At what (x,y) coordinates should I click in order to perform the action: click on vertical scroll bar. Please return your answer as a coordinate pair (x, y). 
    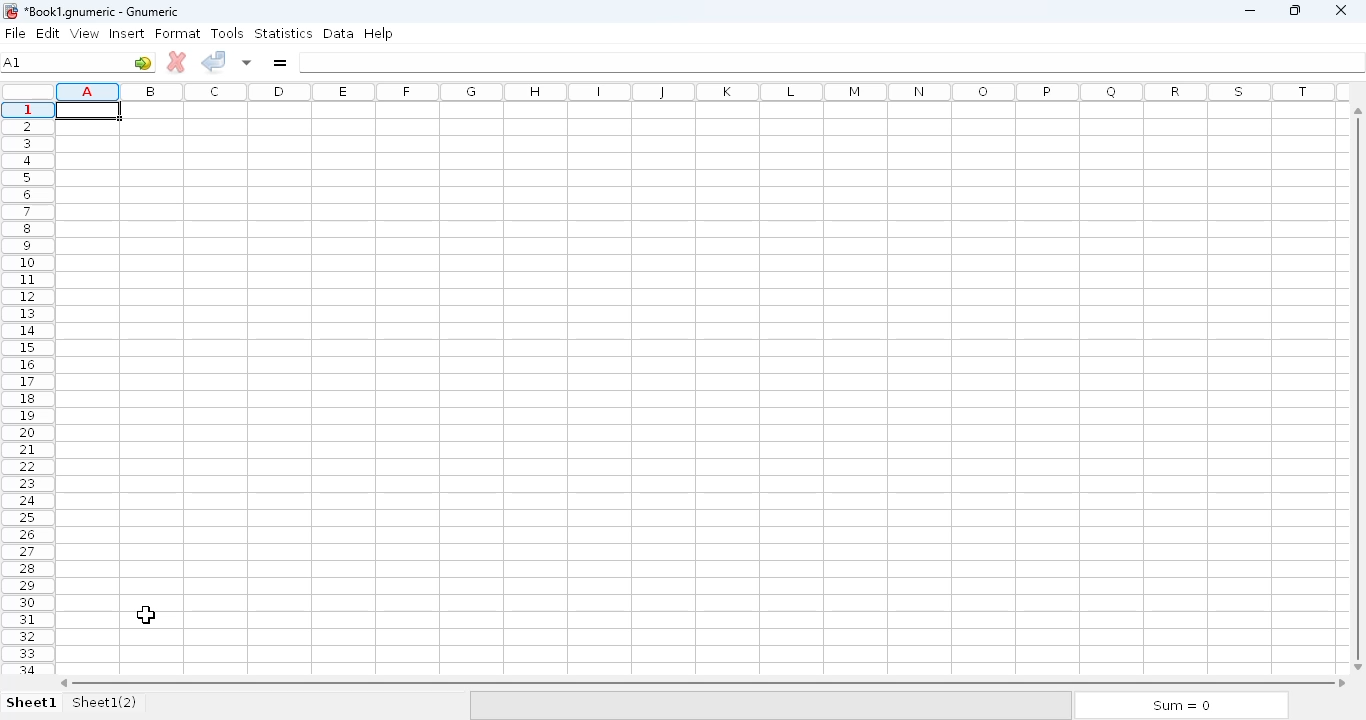
    Looking at the image, I should click on (1355, 387).